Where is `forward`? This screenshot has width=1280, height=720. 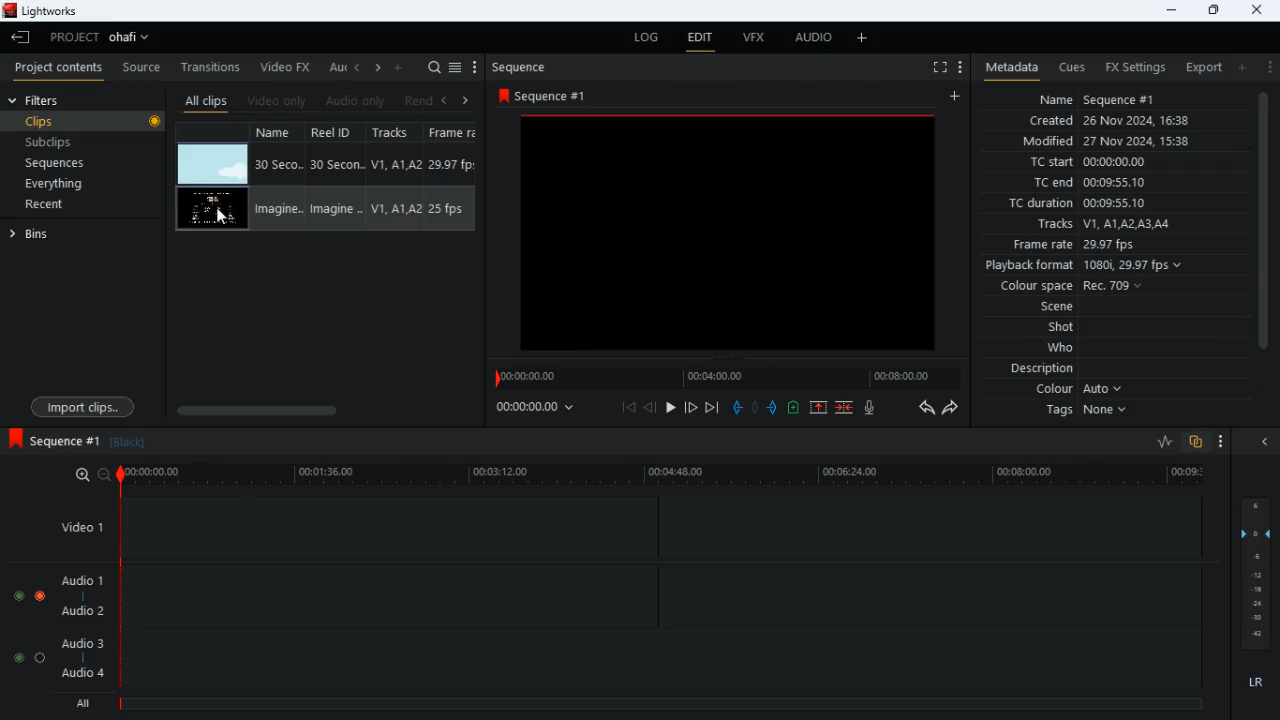 forward is located at coordinates (956, 411).